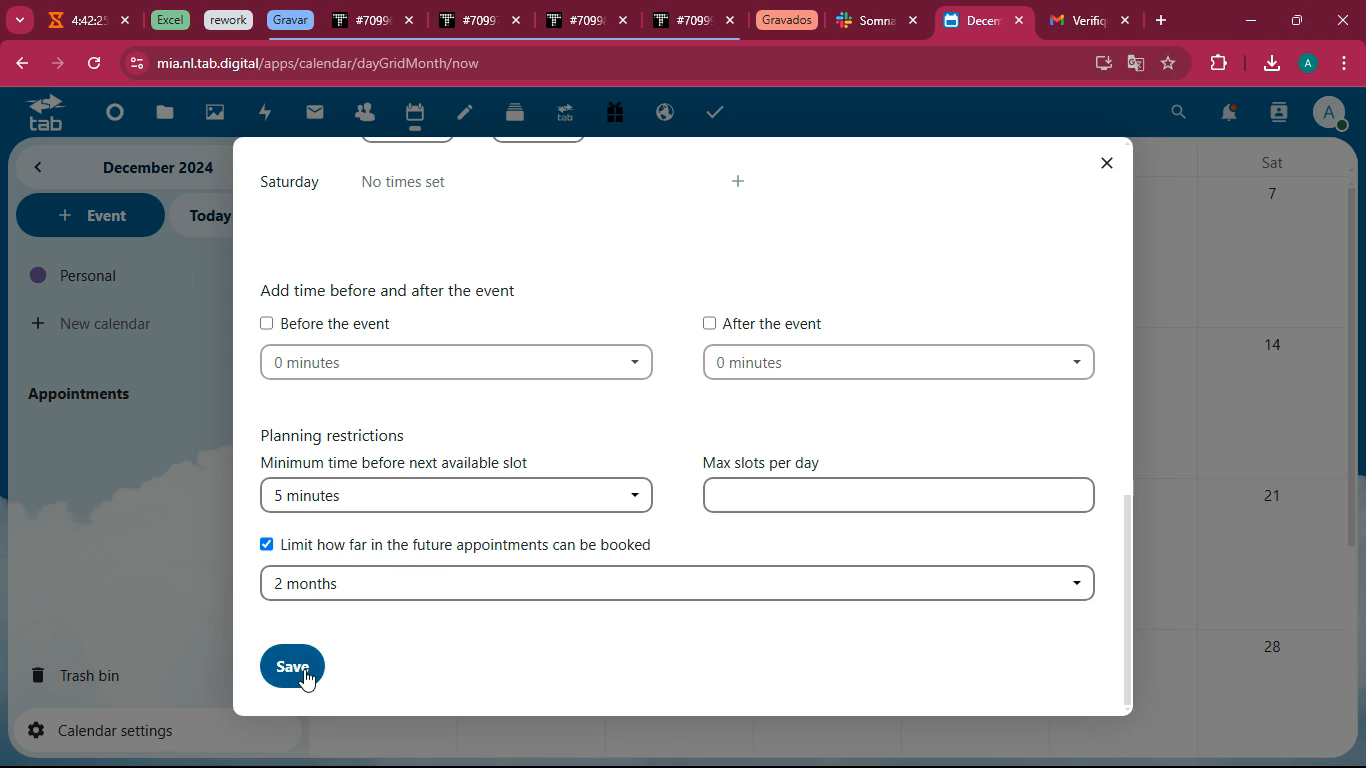 The height and width of the screenshot is (768, 1366). What do you see at coordinates (314, 681) in the screenshot?
I see `Cursor` at bounding box center [314, 681].